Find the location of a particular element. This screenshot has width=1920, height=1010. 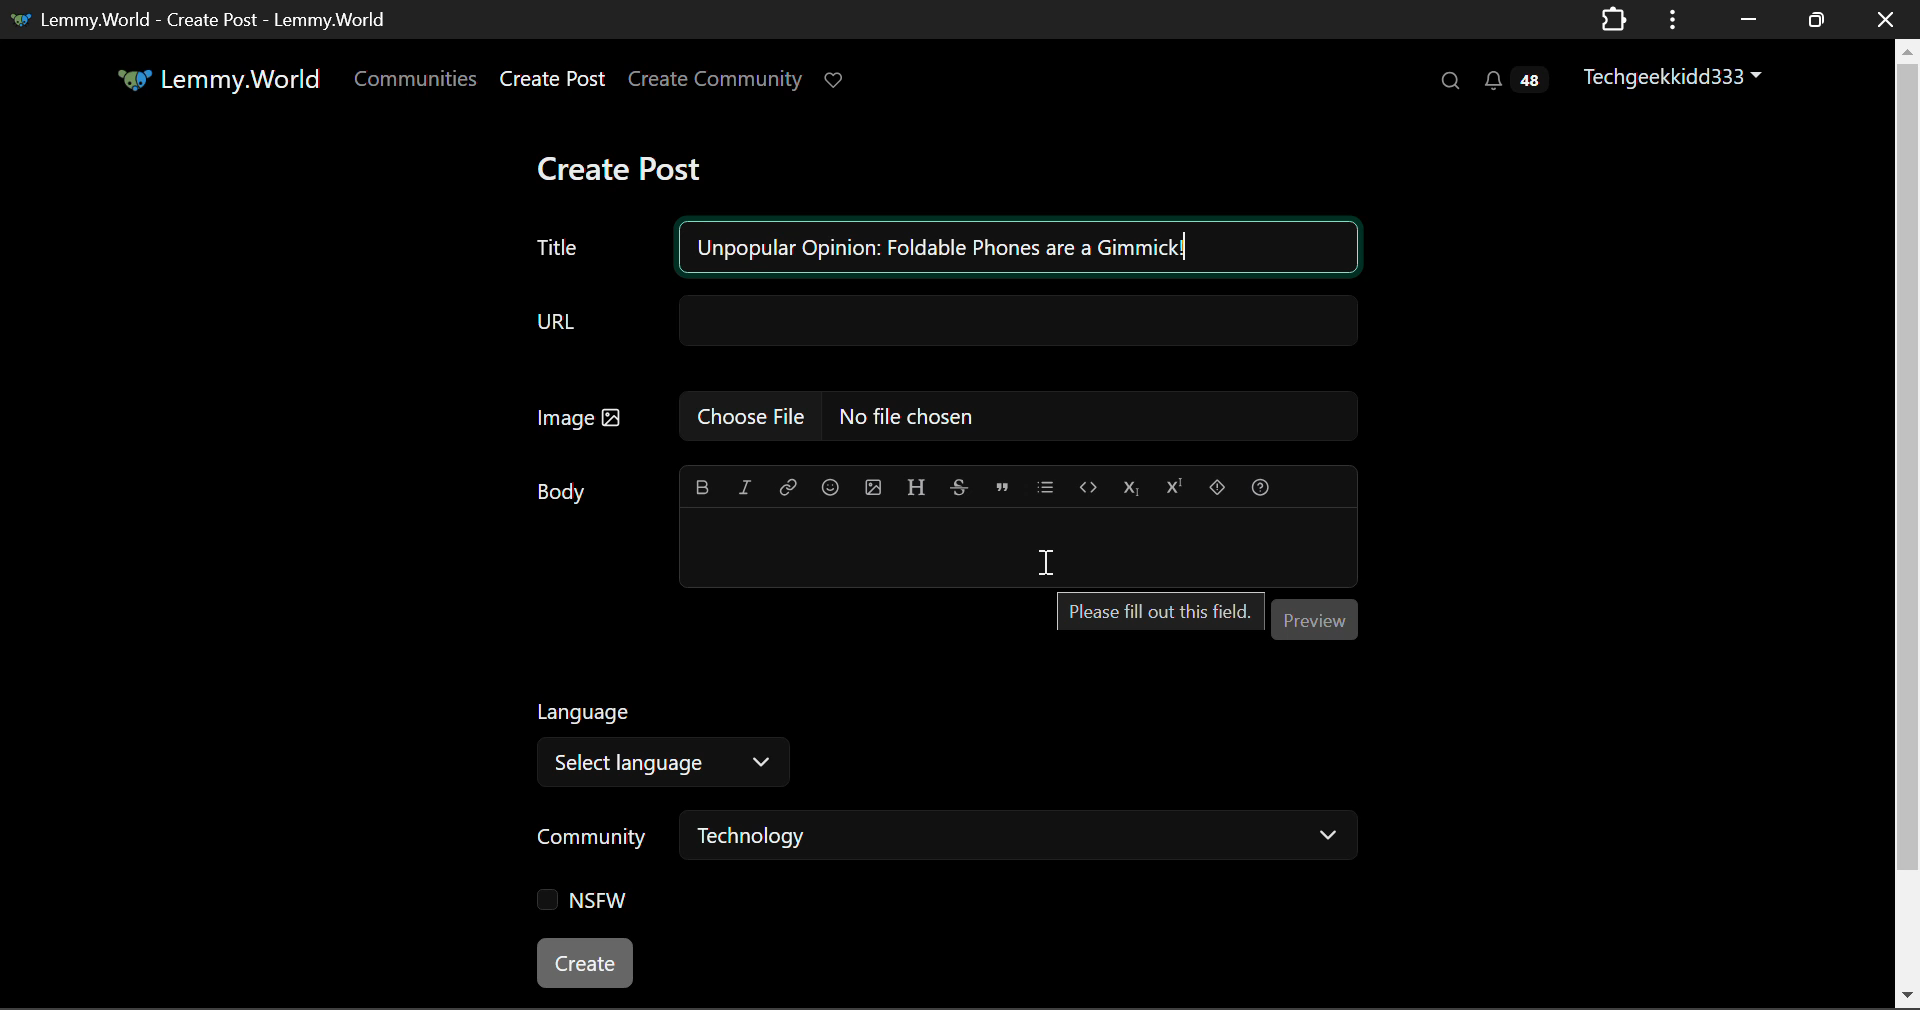

Insert Image Field is located at coordinates (946, 416).